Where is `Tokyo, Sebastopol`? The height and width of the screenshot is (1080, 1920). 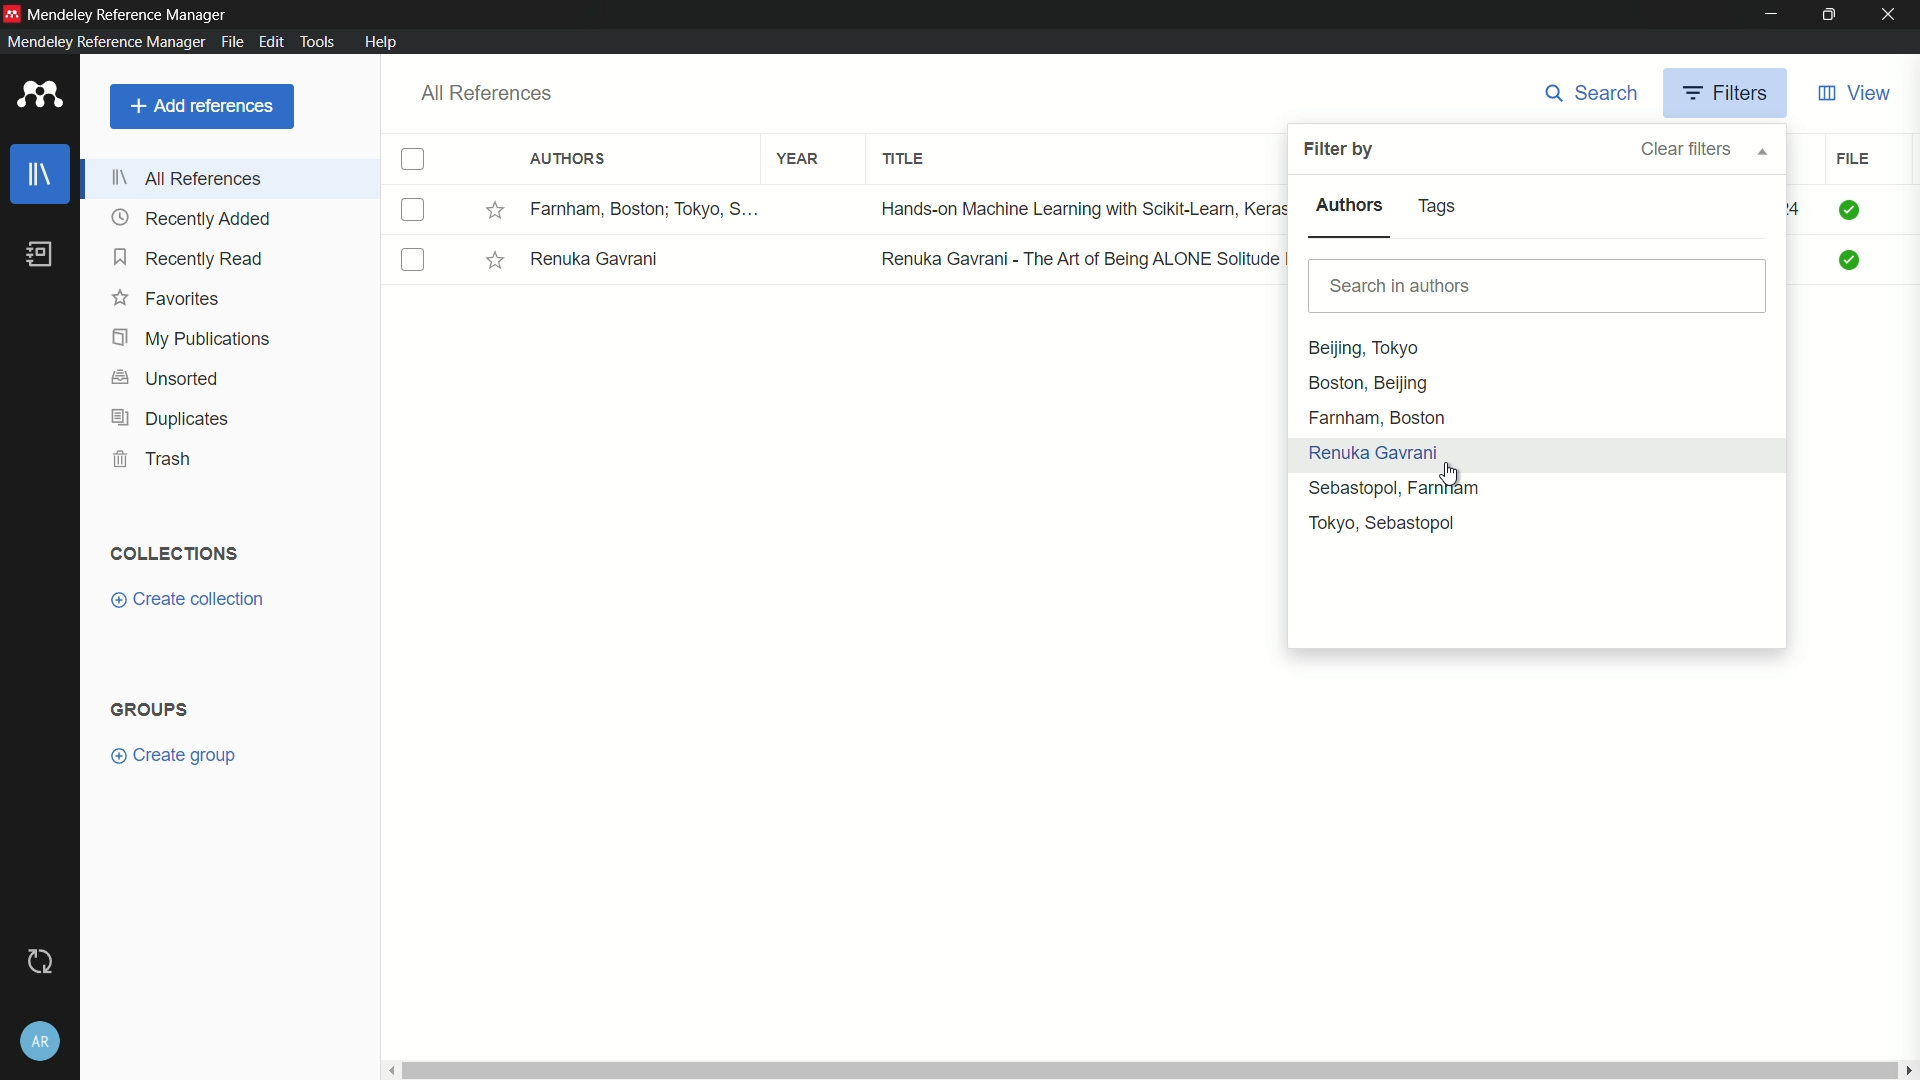 Tokyo, Sebastopol is located at coordinates (1397, 526).